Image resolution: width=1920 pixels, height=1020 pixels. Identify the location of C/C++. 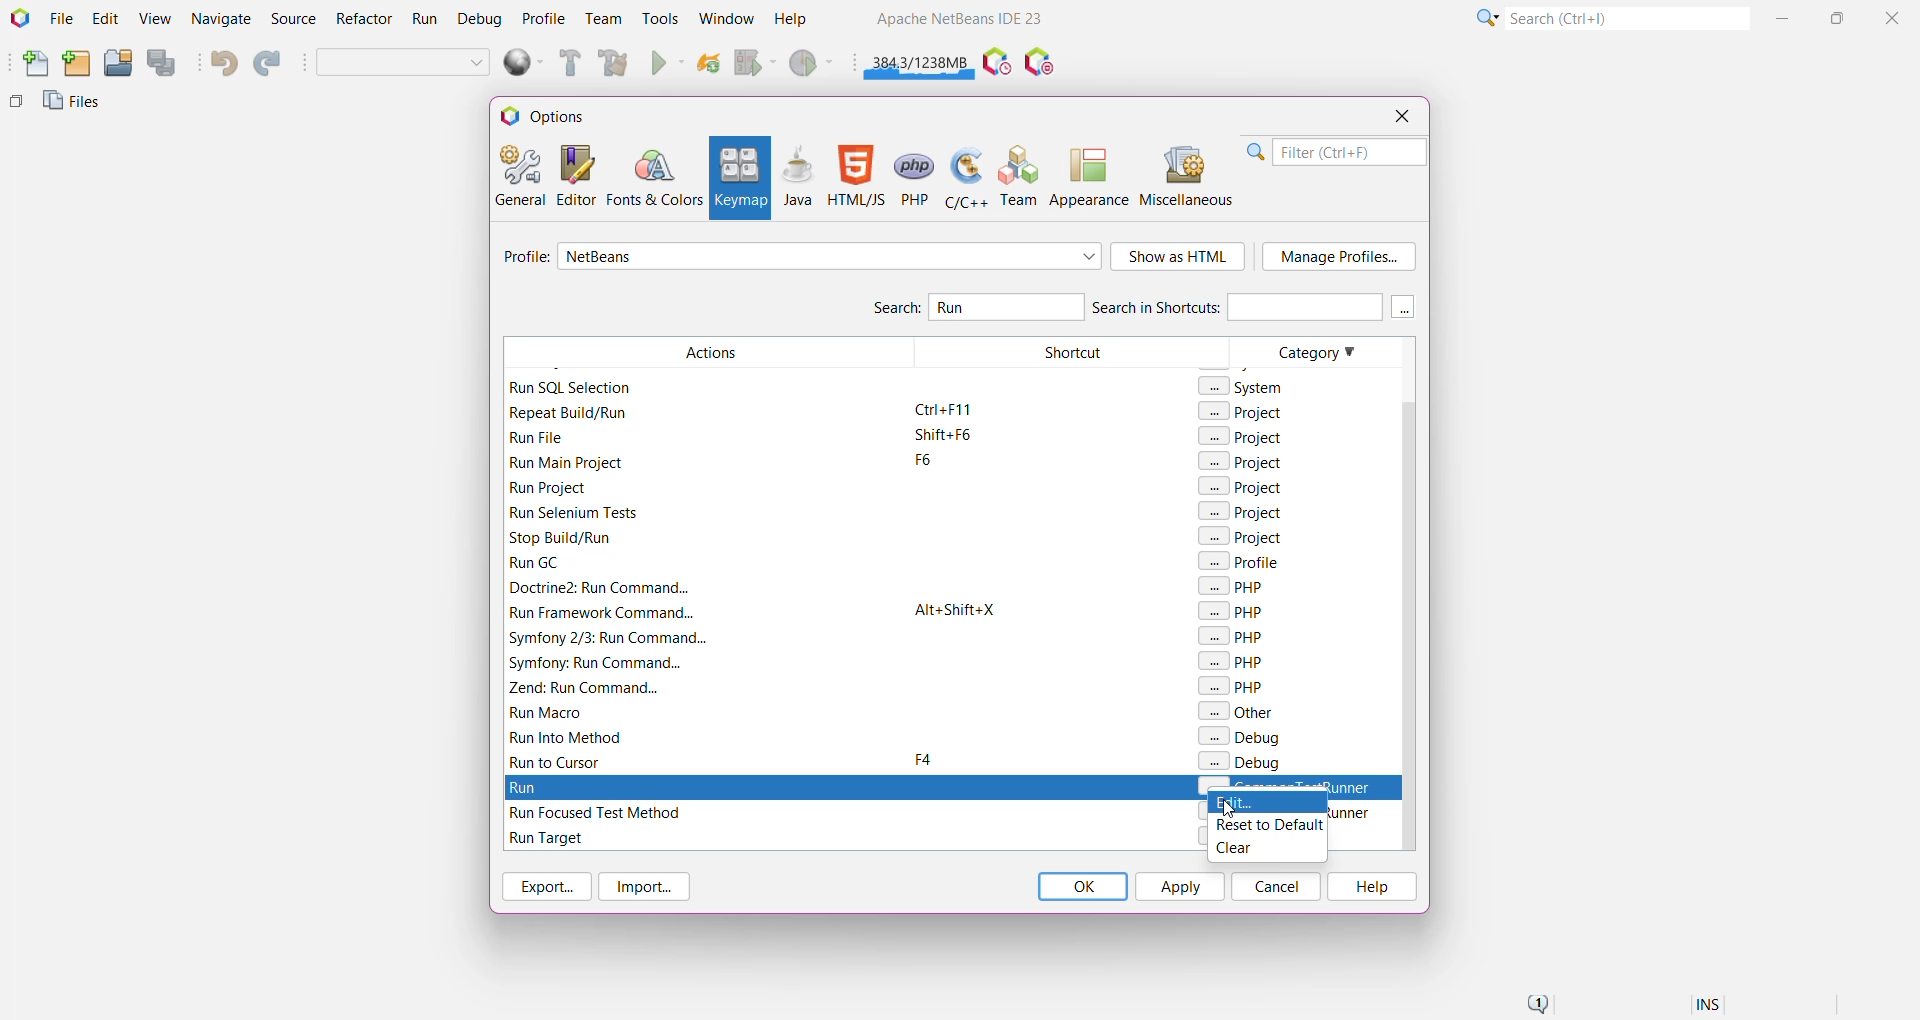
(964, 176).